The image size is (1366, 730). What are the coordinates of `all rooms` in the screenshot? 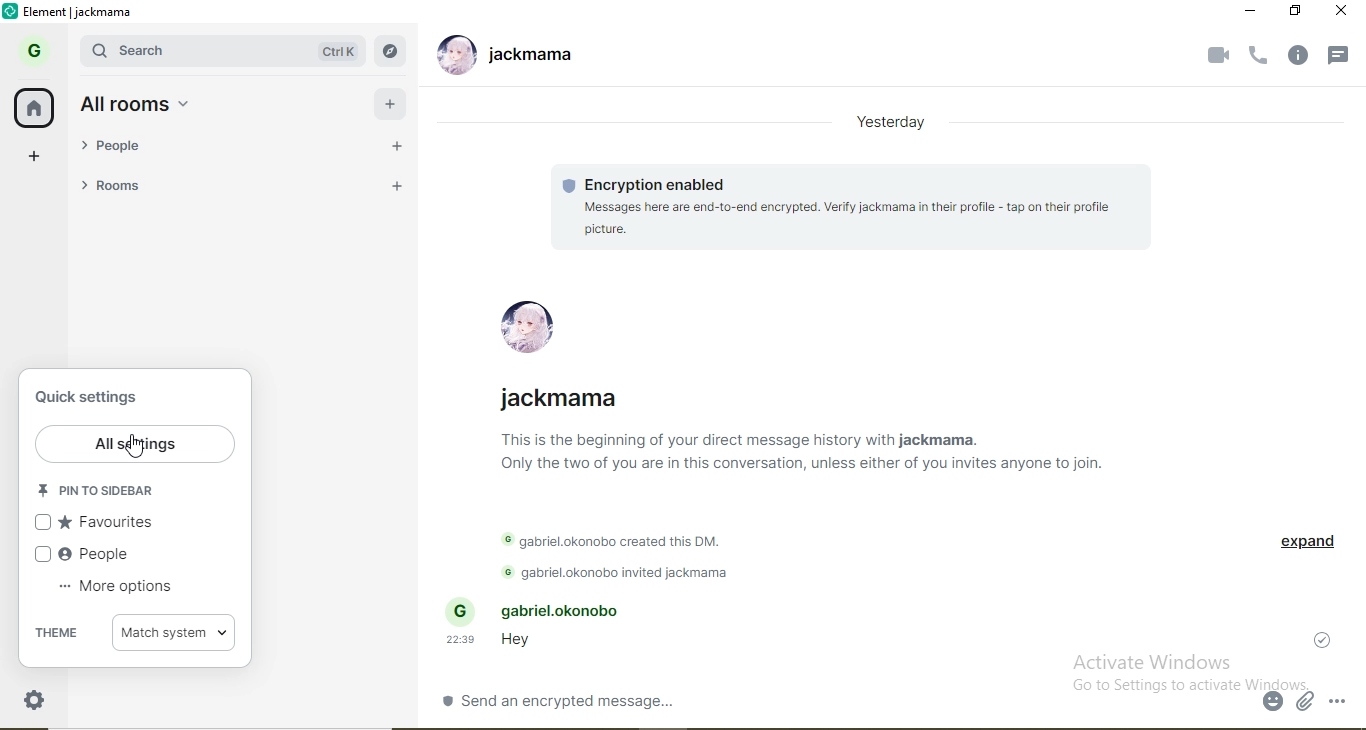 It's located at (138, 104).